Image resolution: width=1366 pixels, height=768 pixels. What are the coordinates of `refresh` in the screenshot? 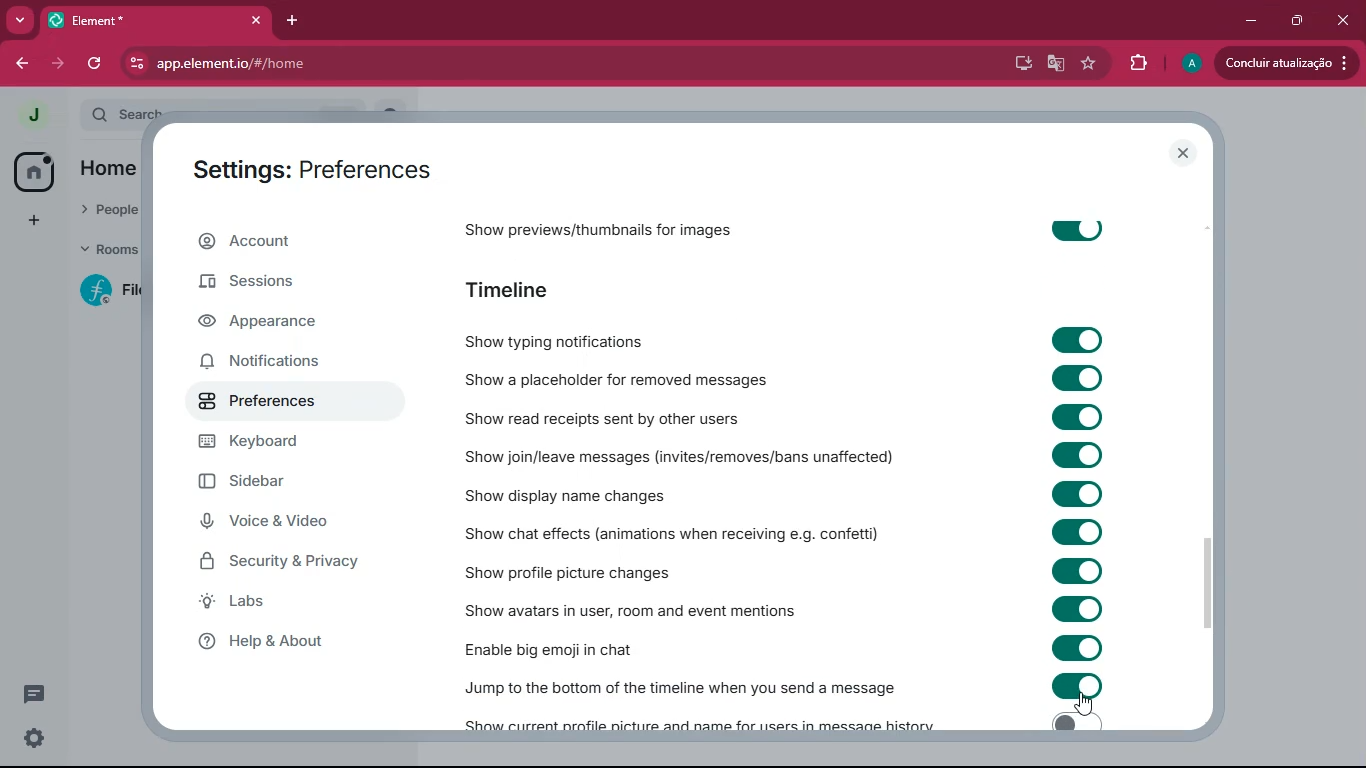 It's located at (92, 65).